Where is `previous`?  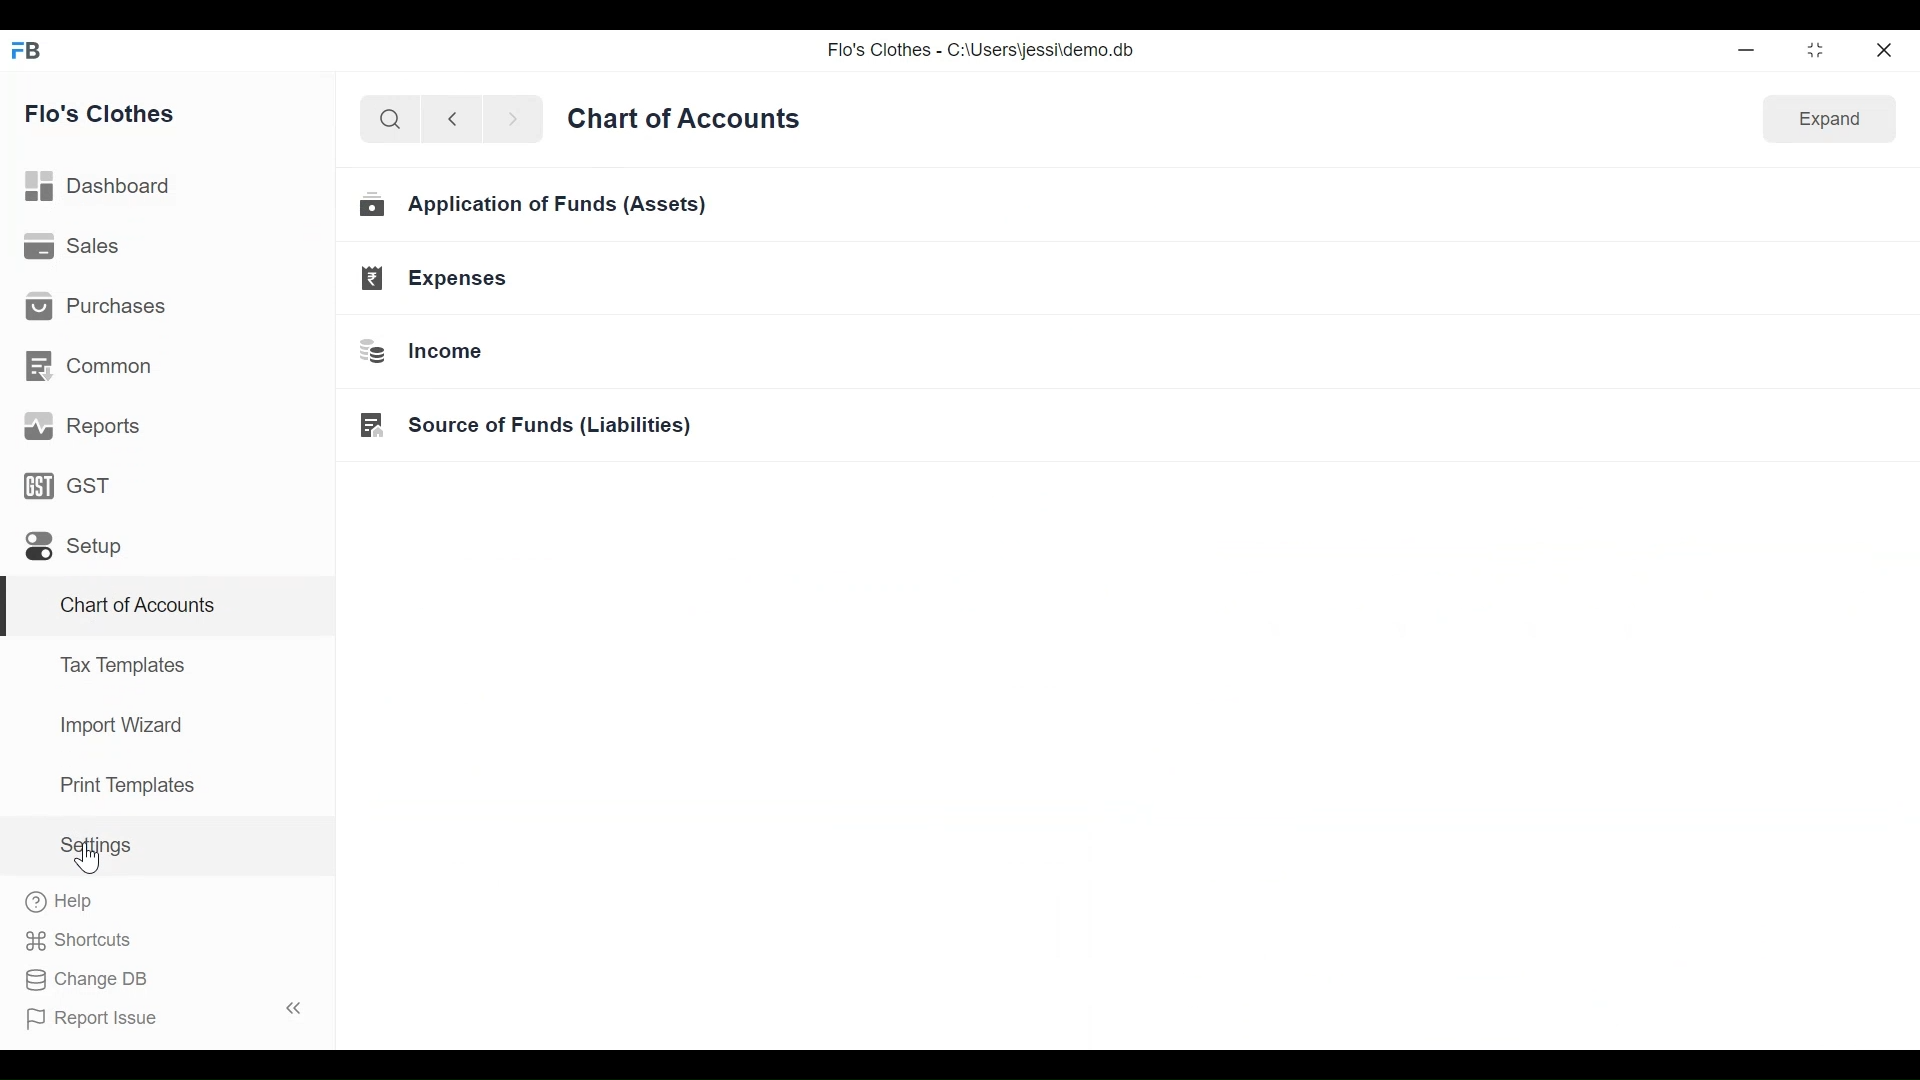 previous is located at coordinates (452, 119).